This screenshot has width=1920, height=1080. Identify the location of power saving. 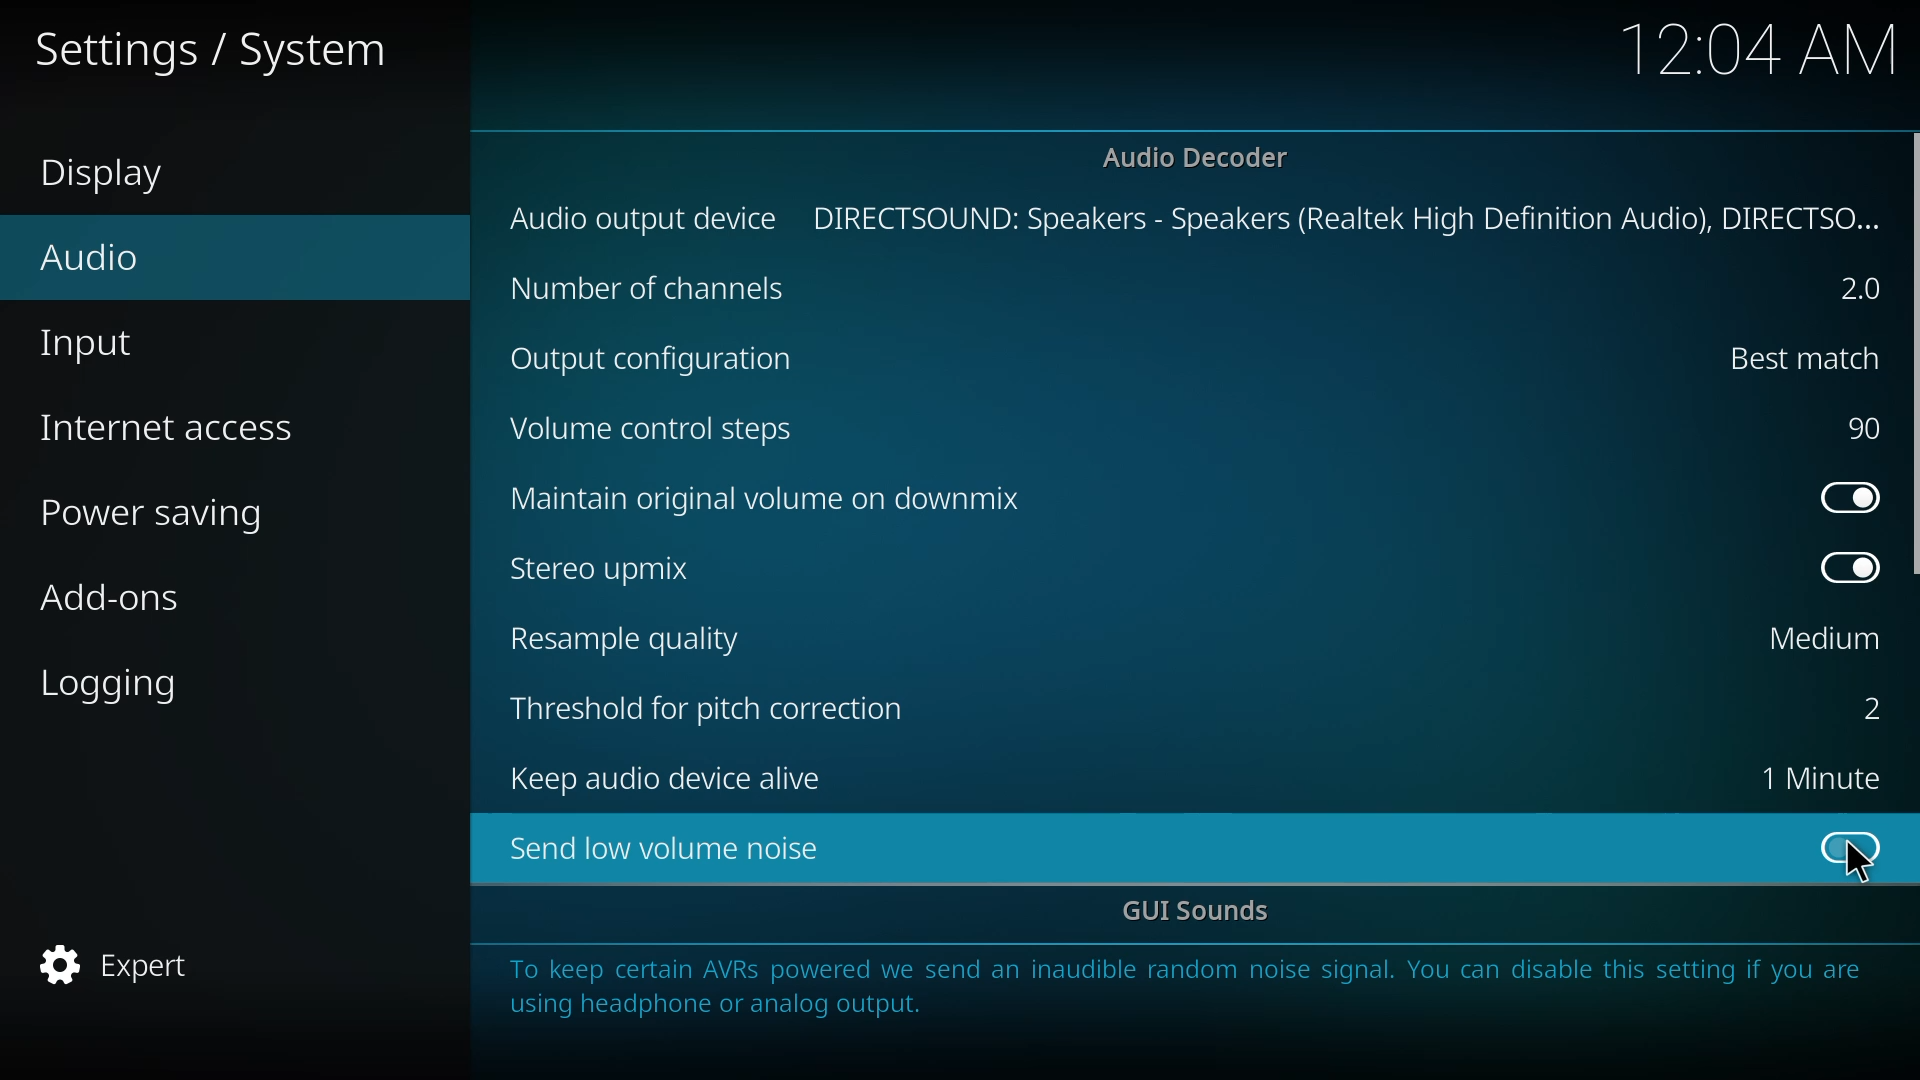
(165, 511).